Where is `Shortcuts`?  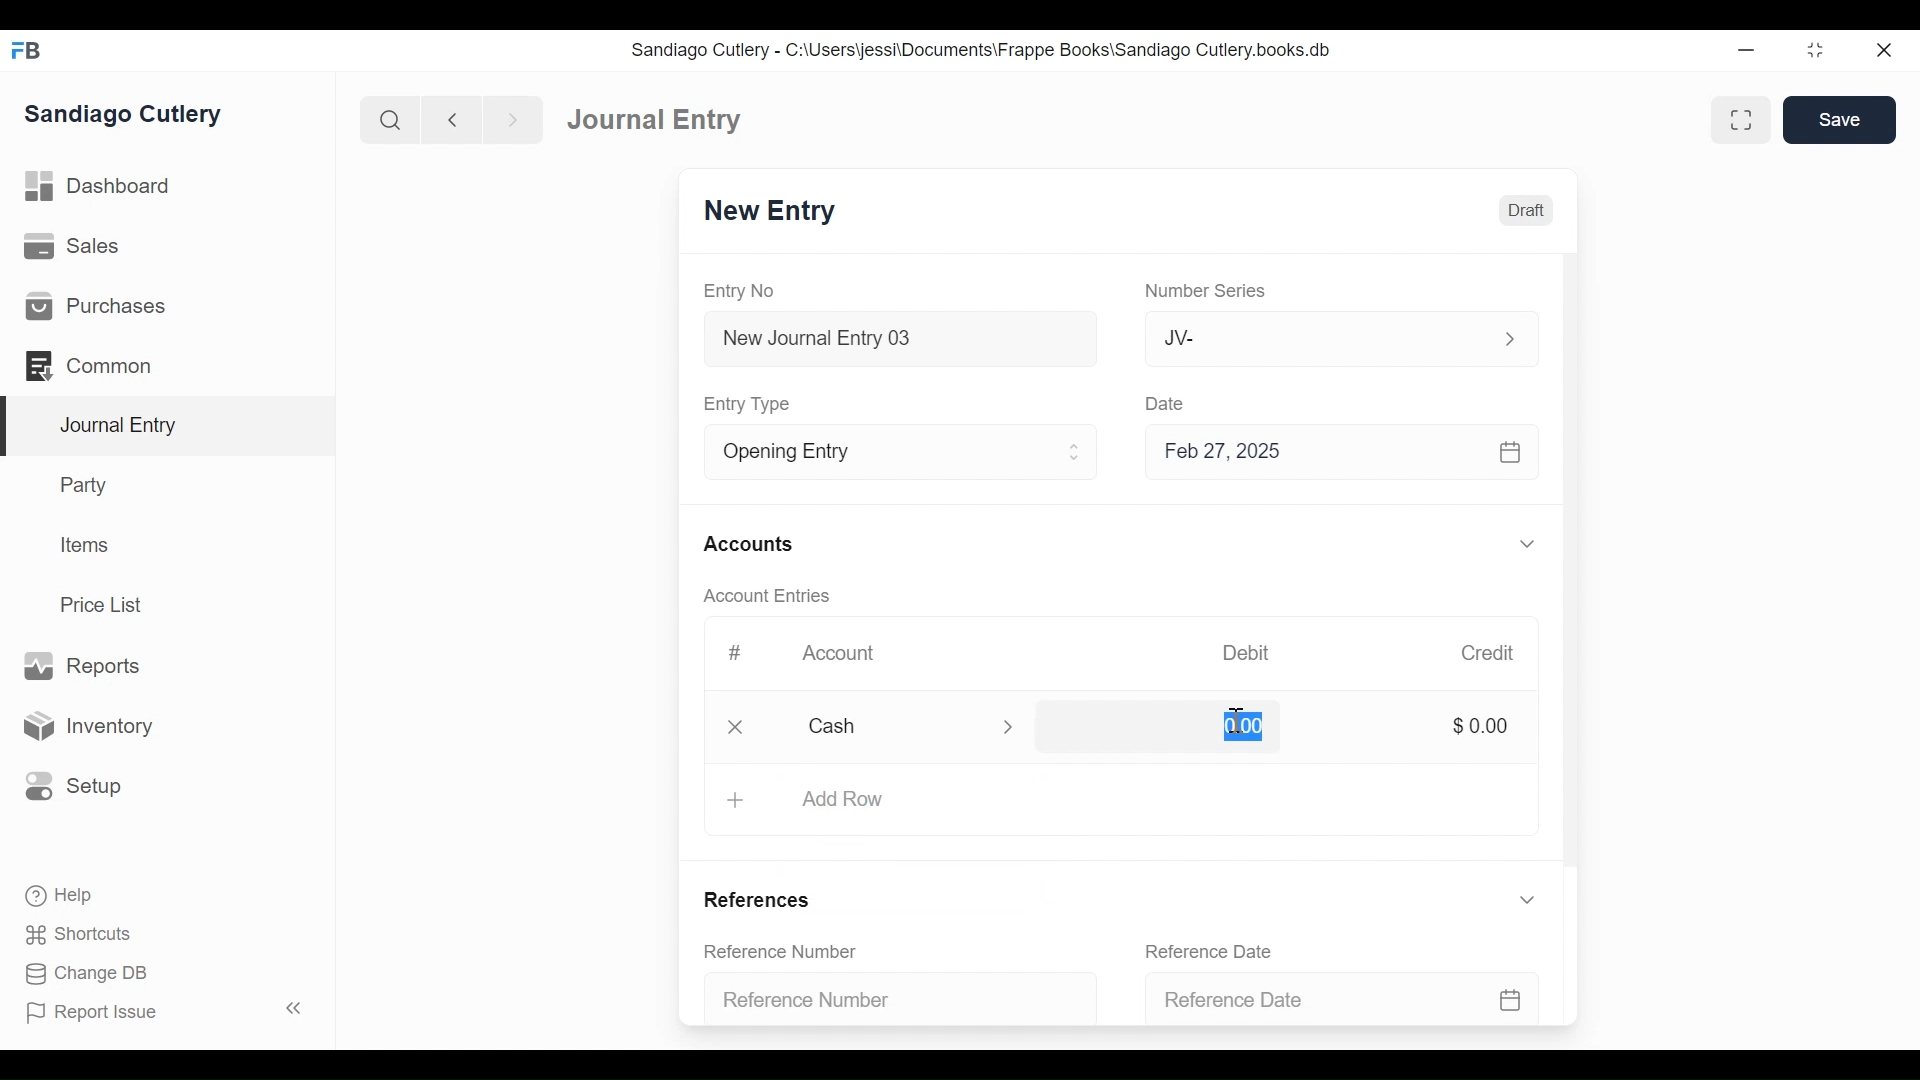
Shortcuts is located at coordinates (81, 937).